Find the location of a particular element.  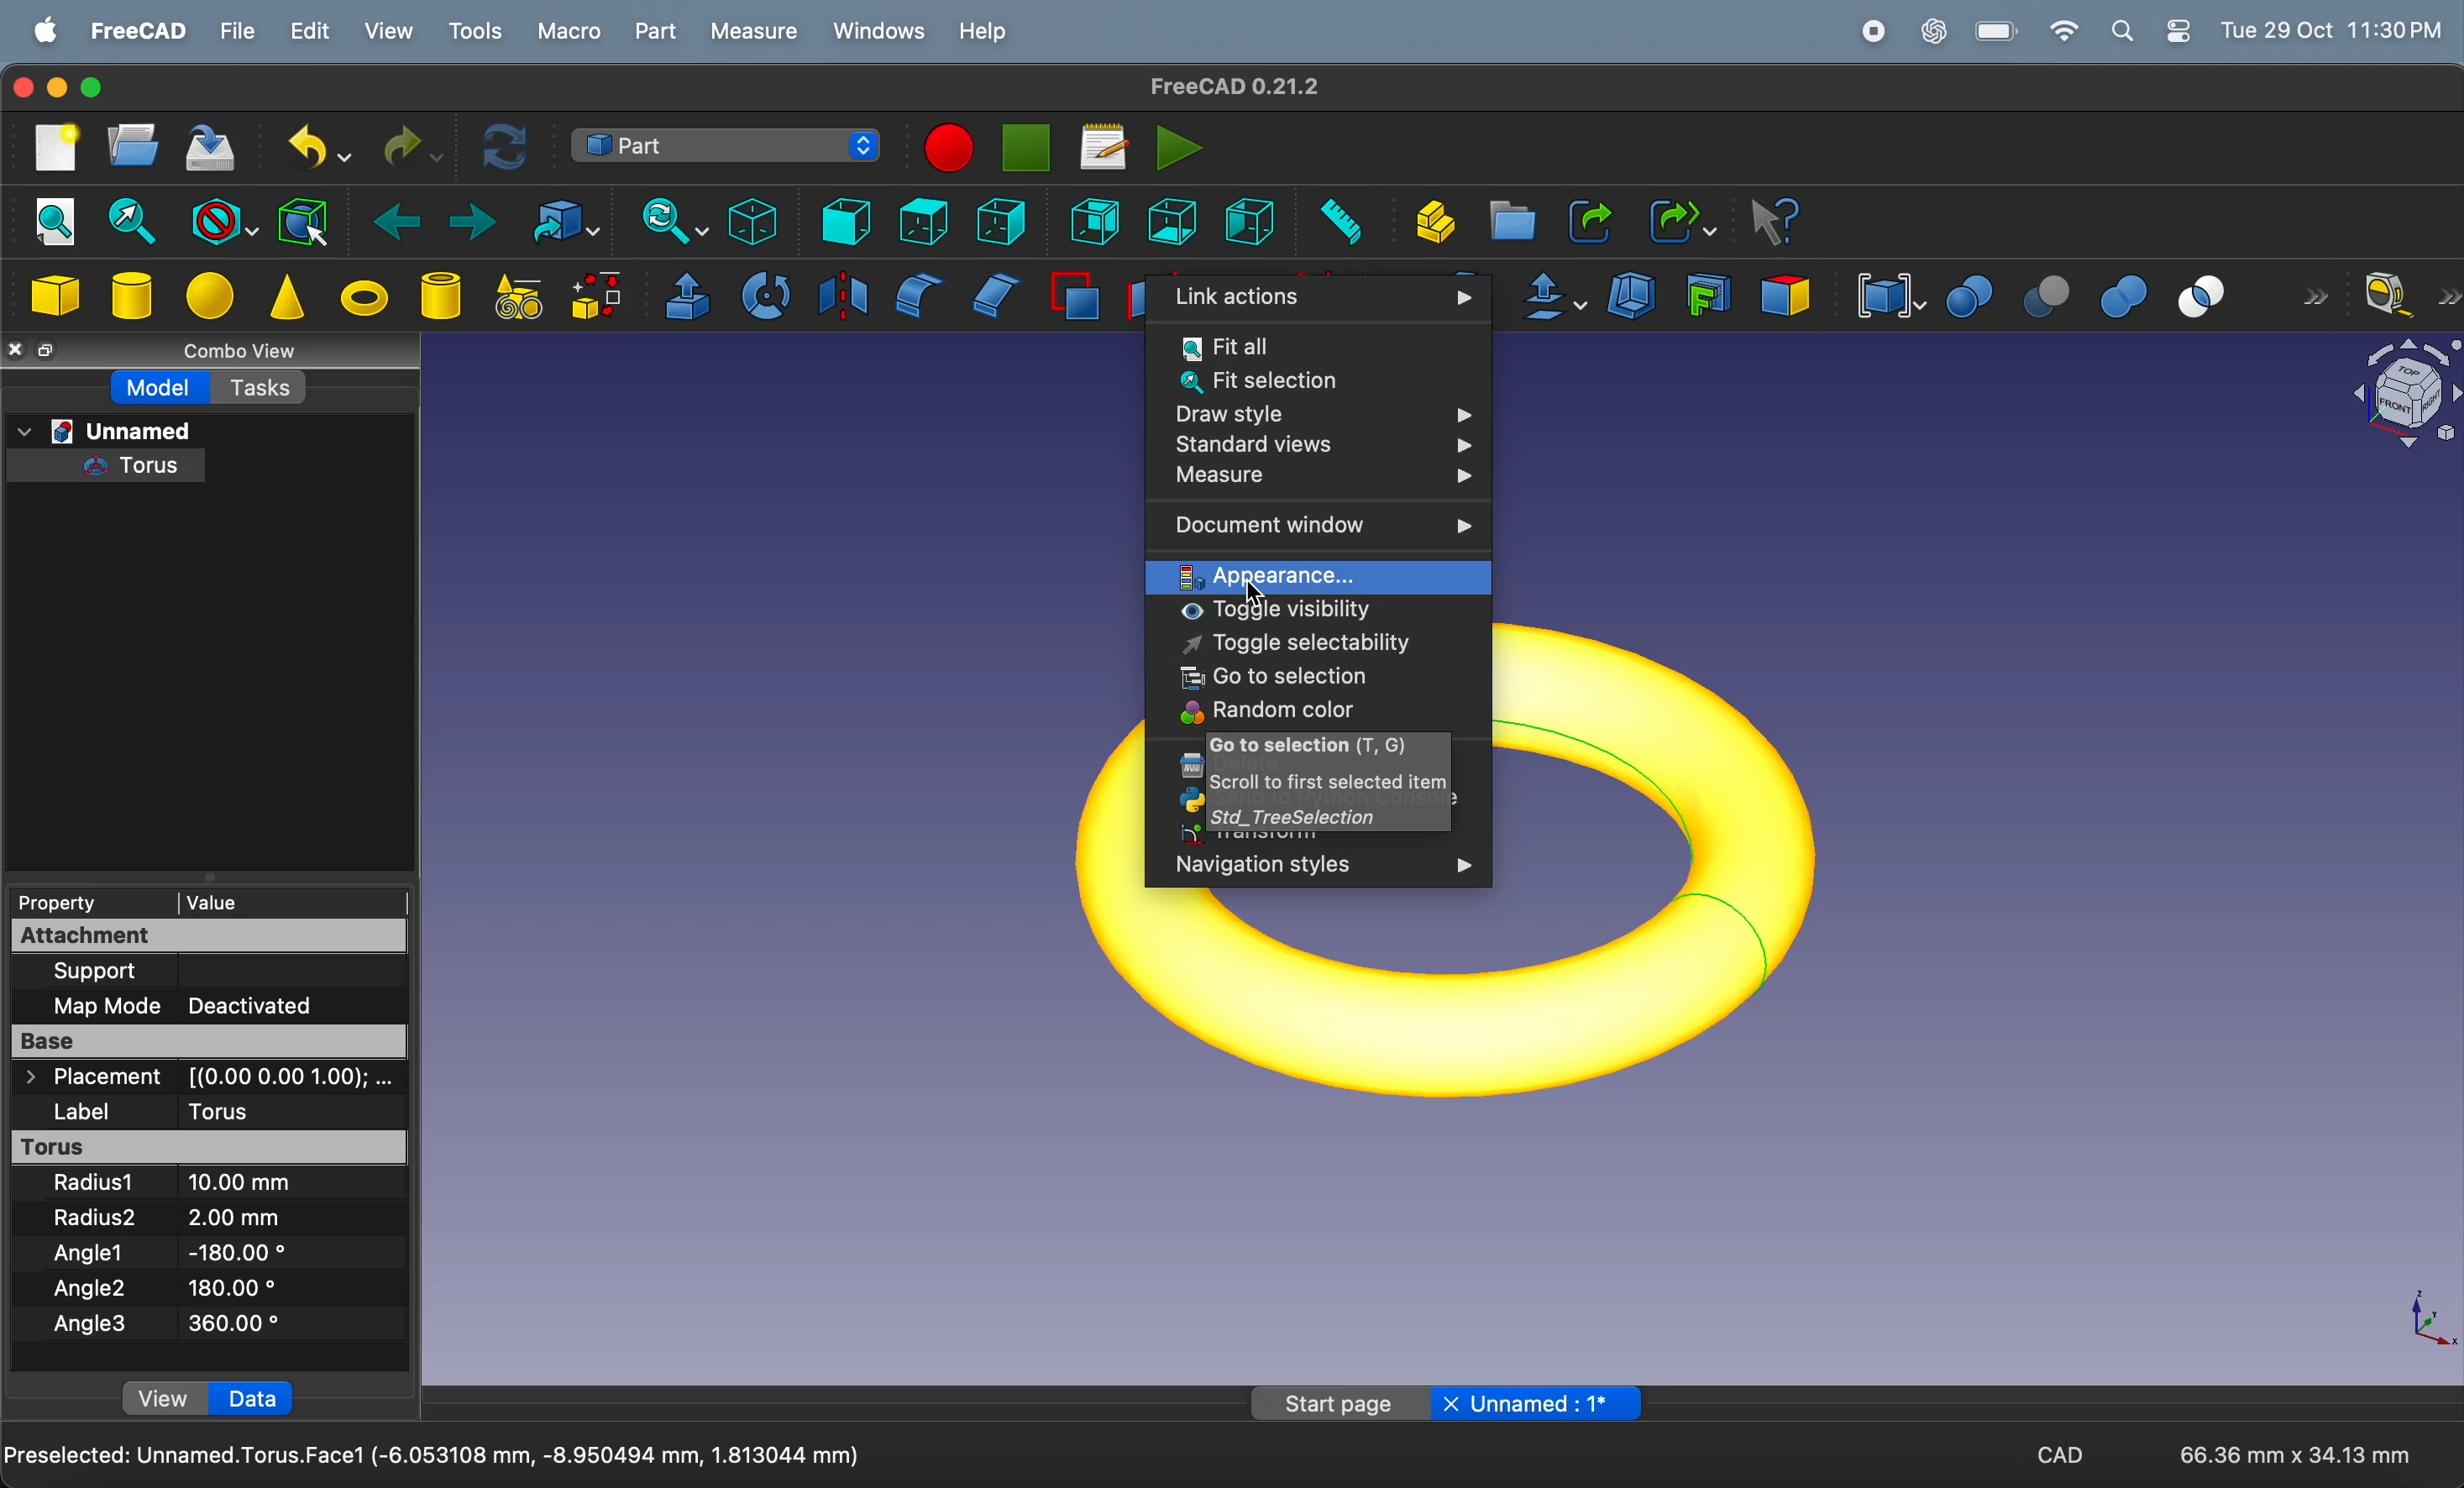

help is located at coordinates (986, 31).